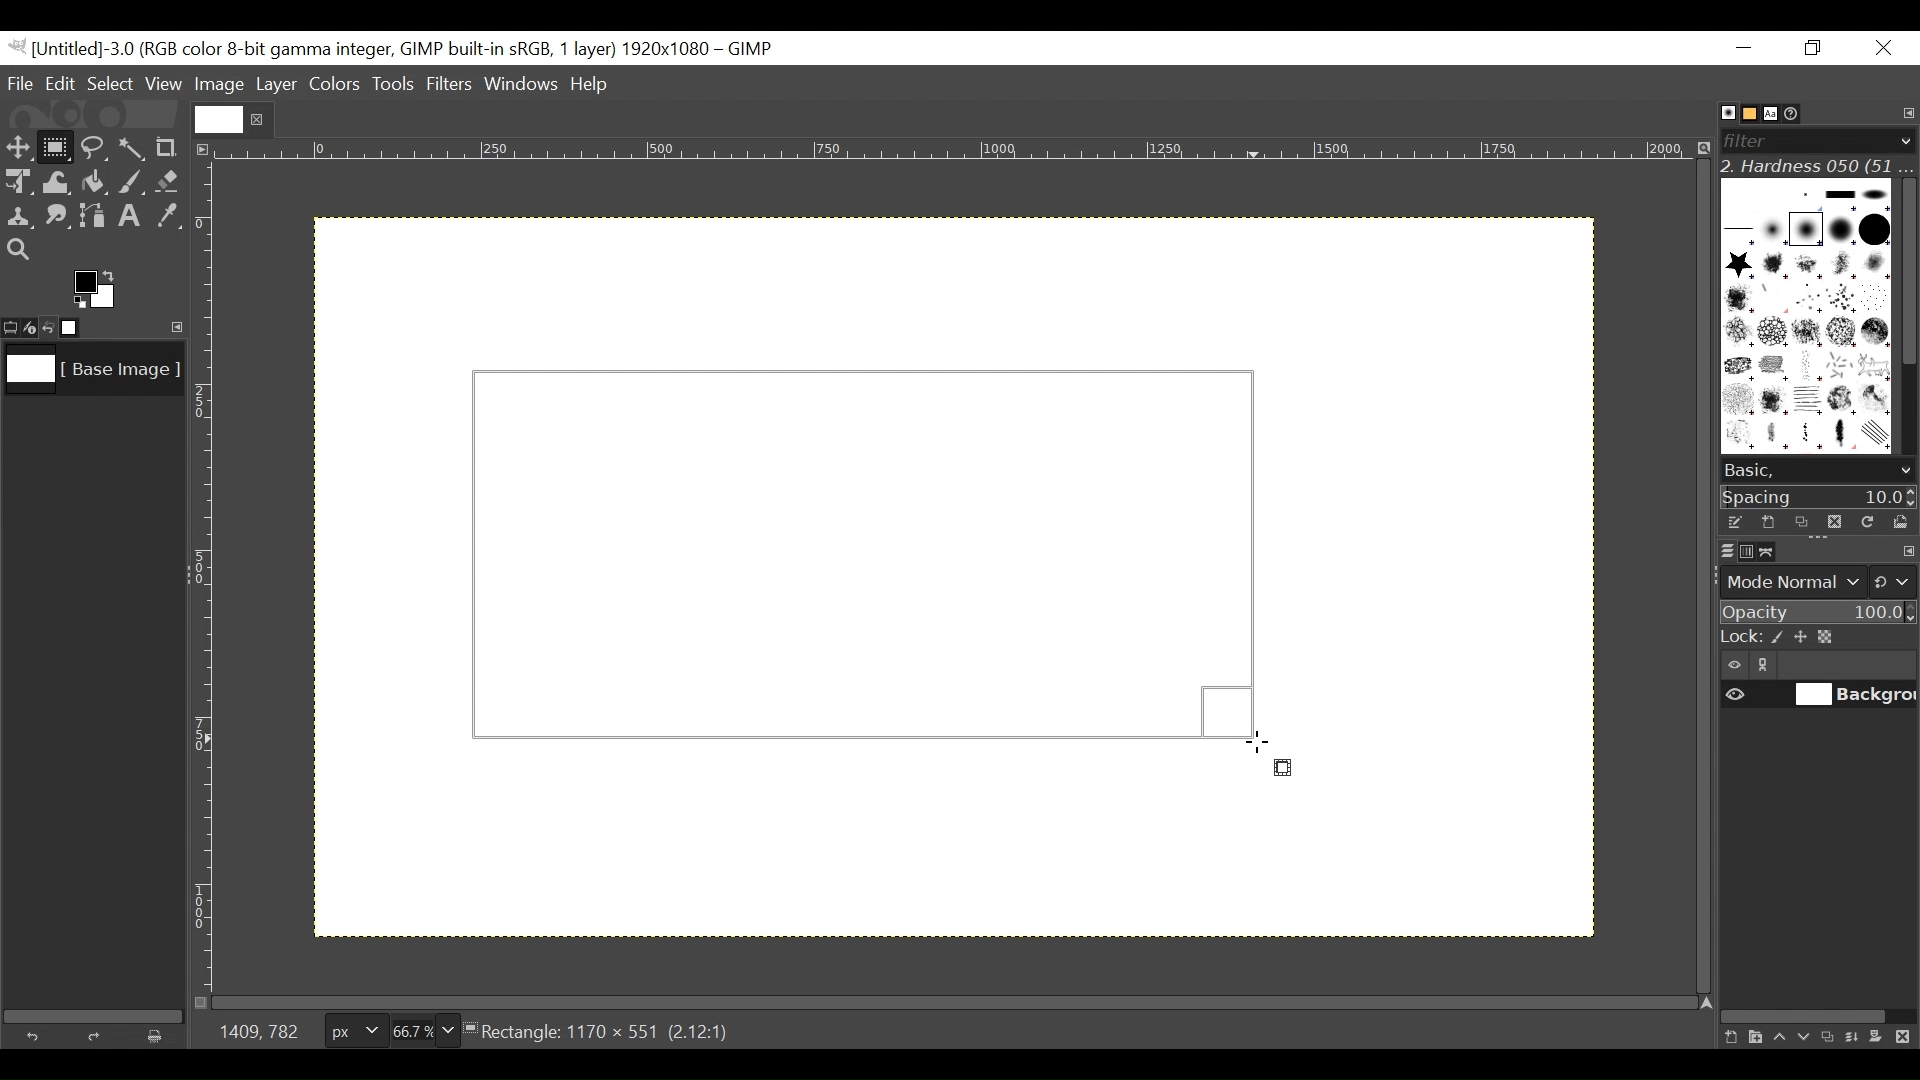  Describe the element at coordinates (1908, 269) in the screenshot. I see `Vertical scroll bar` at that location.